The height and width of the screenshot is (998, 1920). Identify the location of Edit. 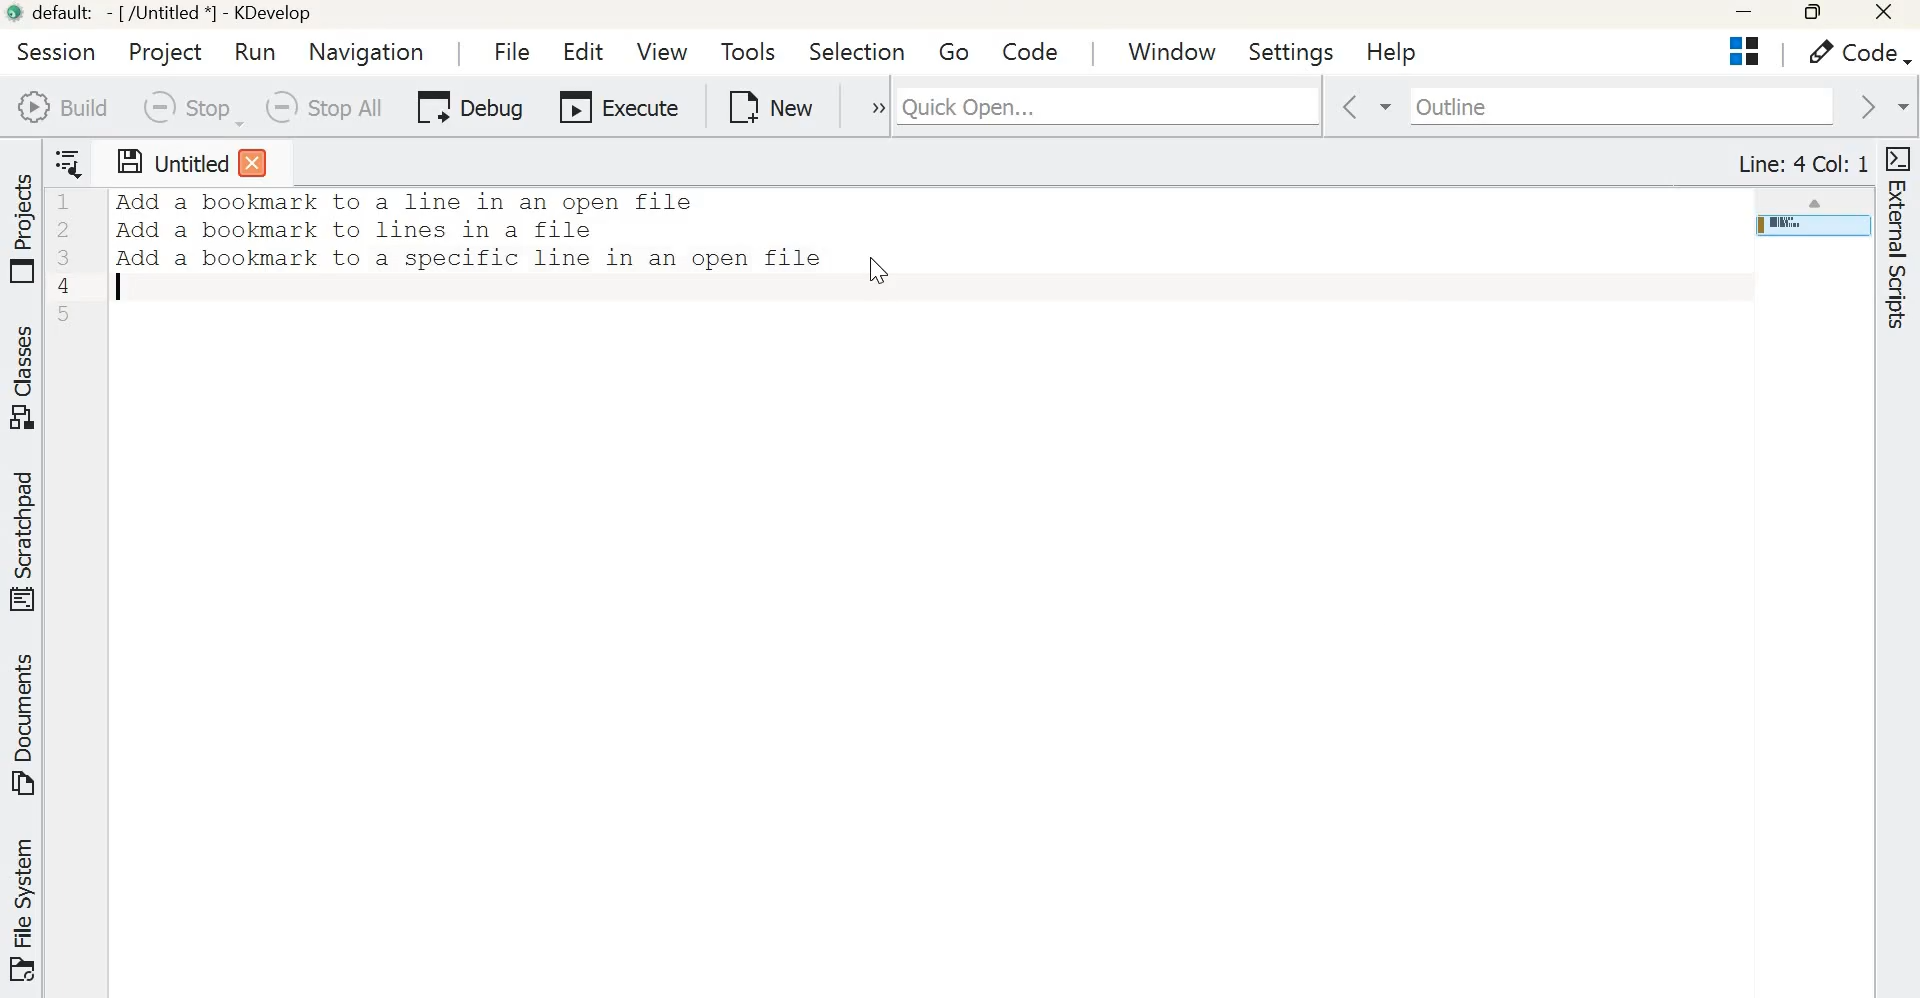
(585, 47).